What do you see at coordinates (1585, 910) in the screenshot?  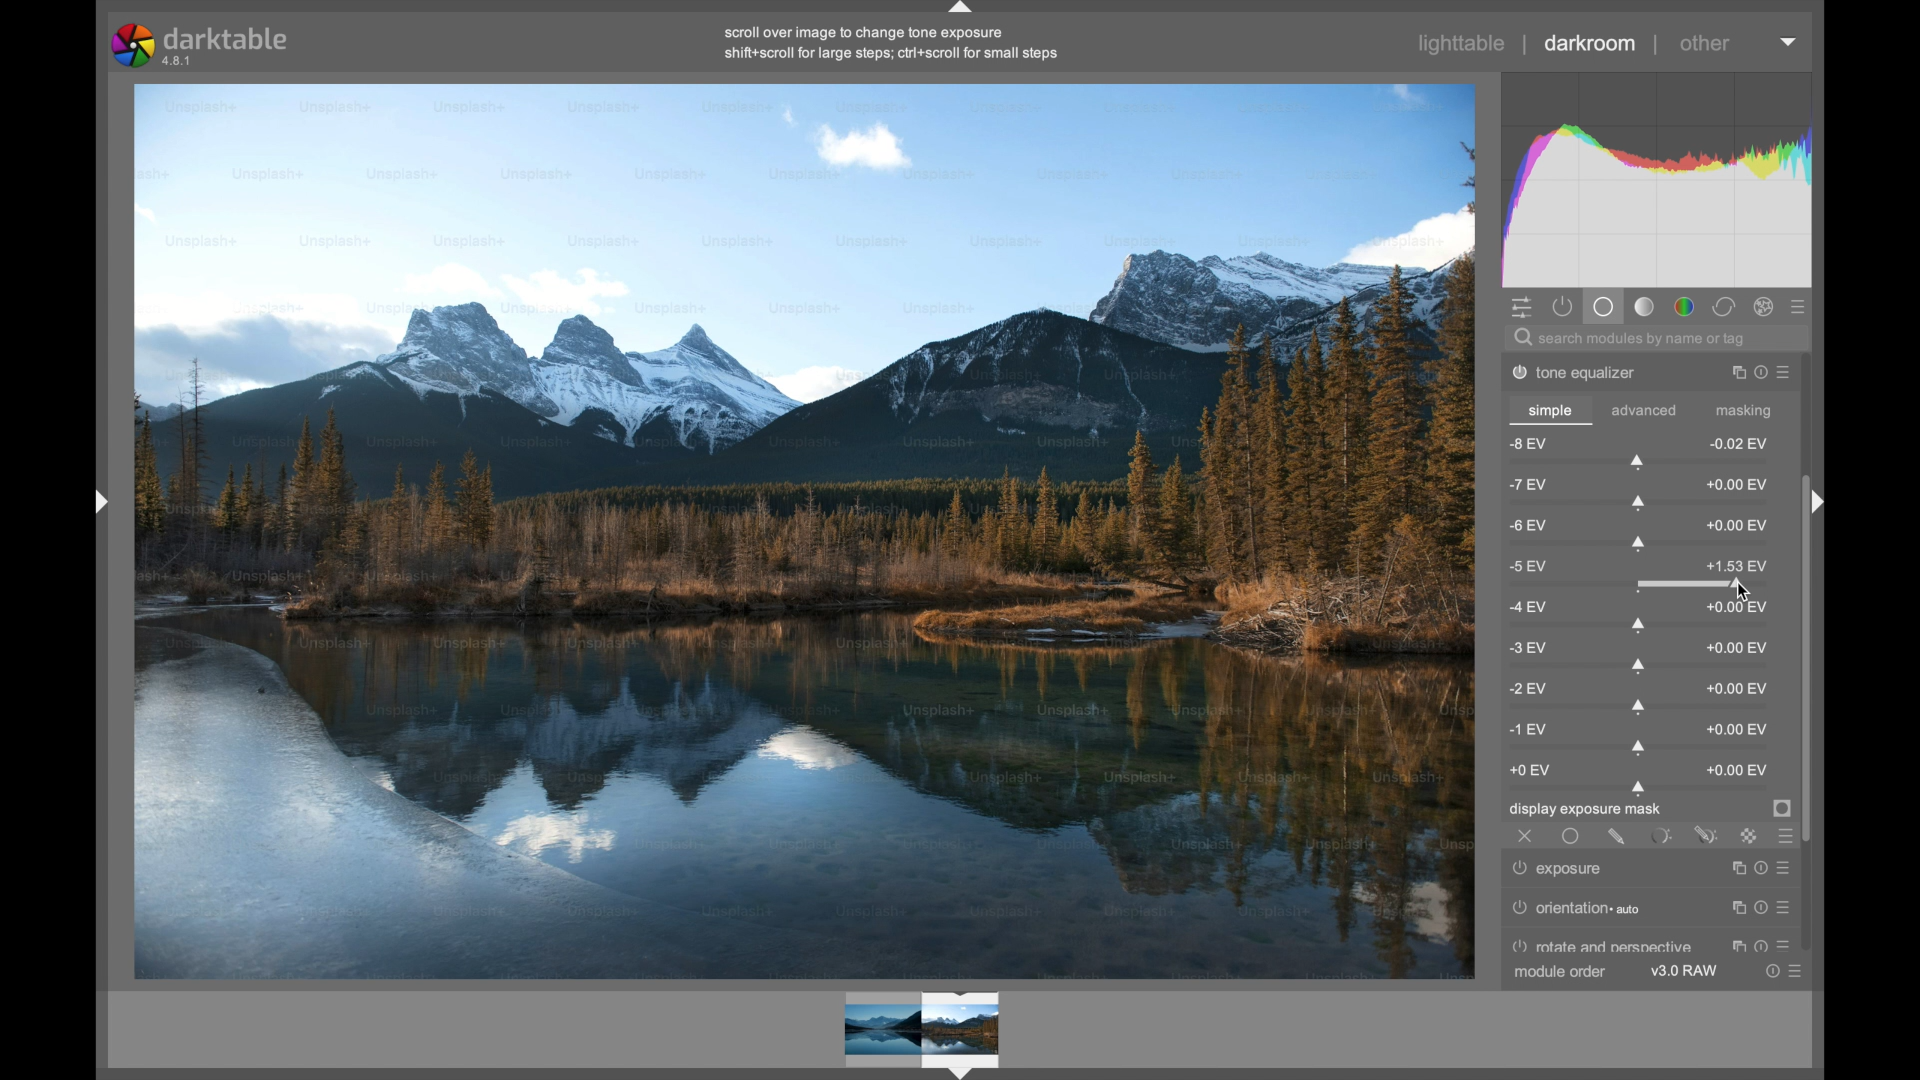 I see `orientation auto` at bounding box center [1585, 910].